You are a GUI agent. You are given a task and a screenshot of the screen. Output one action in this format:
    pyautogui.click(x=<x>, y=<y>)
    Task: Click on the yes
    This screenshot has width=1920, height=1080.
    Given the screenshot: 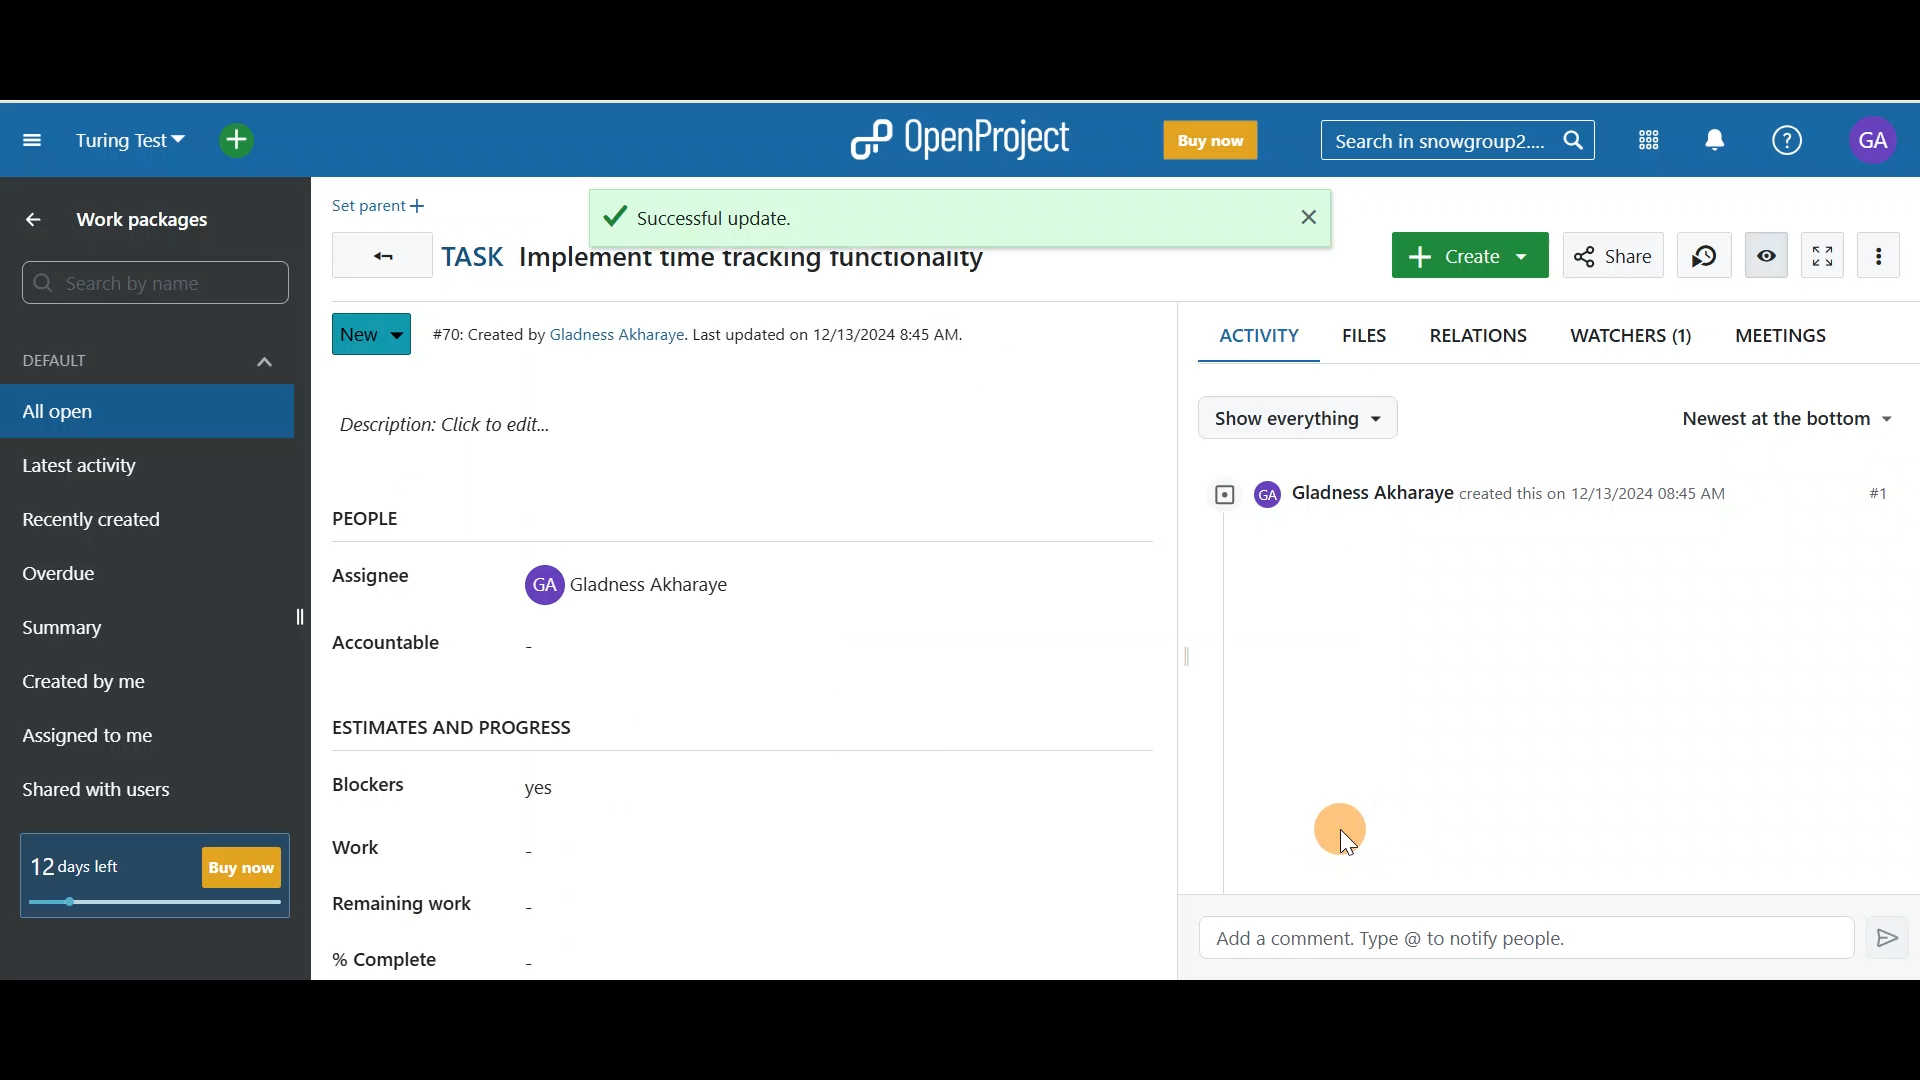 What is the action you would take?
    pyautogui.click(x=564, y=792)
    